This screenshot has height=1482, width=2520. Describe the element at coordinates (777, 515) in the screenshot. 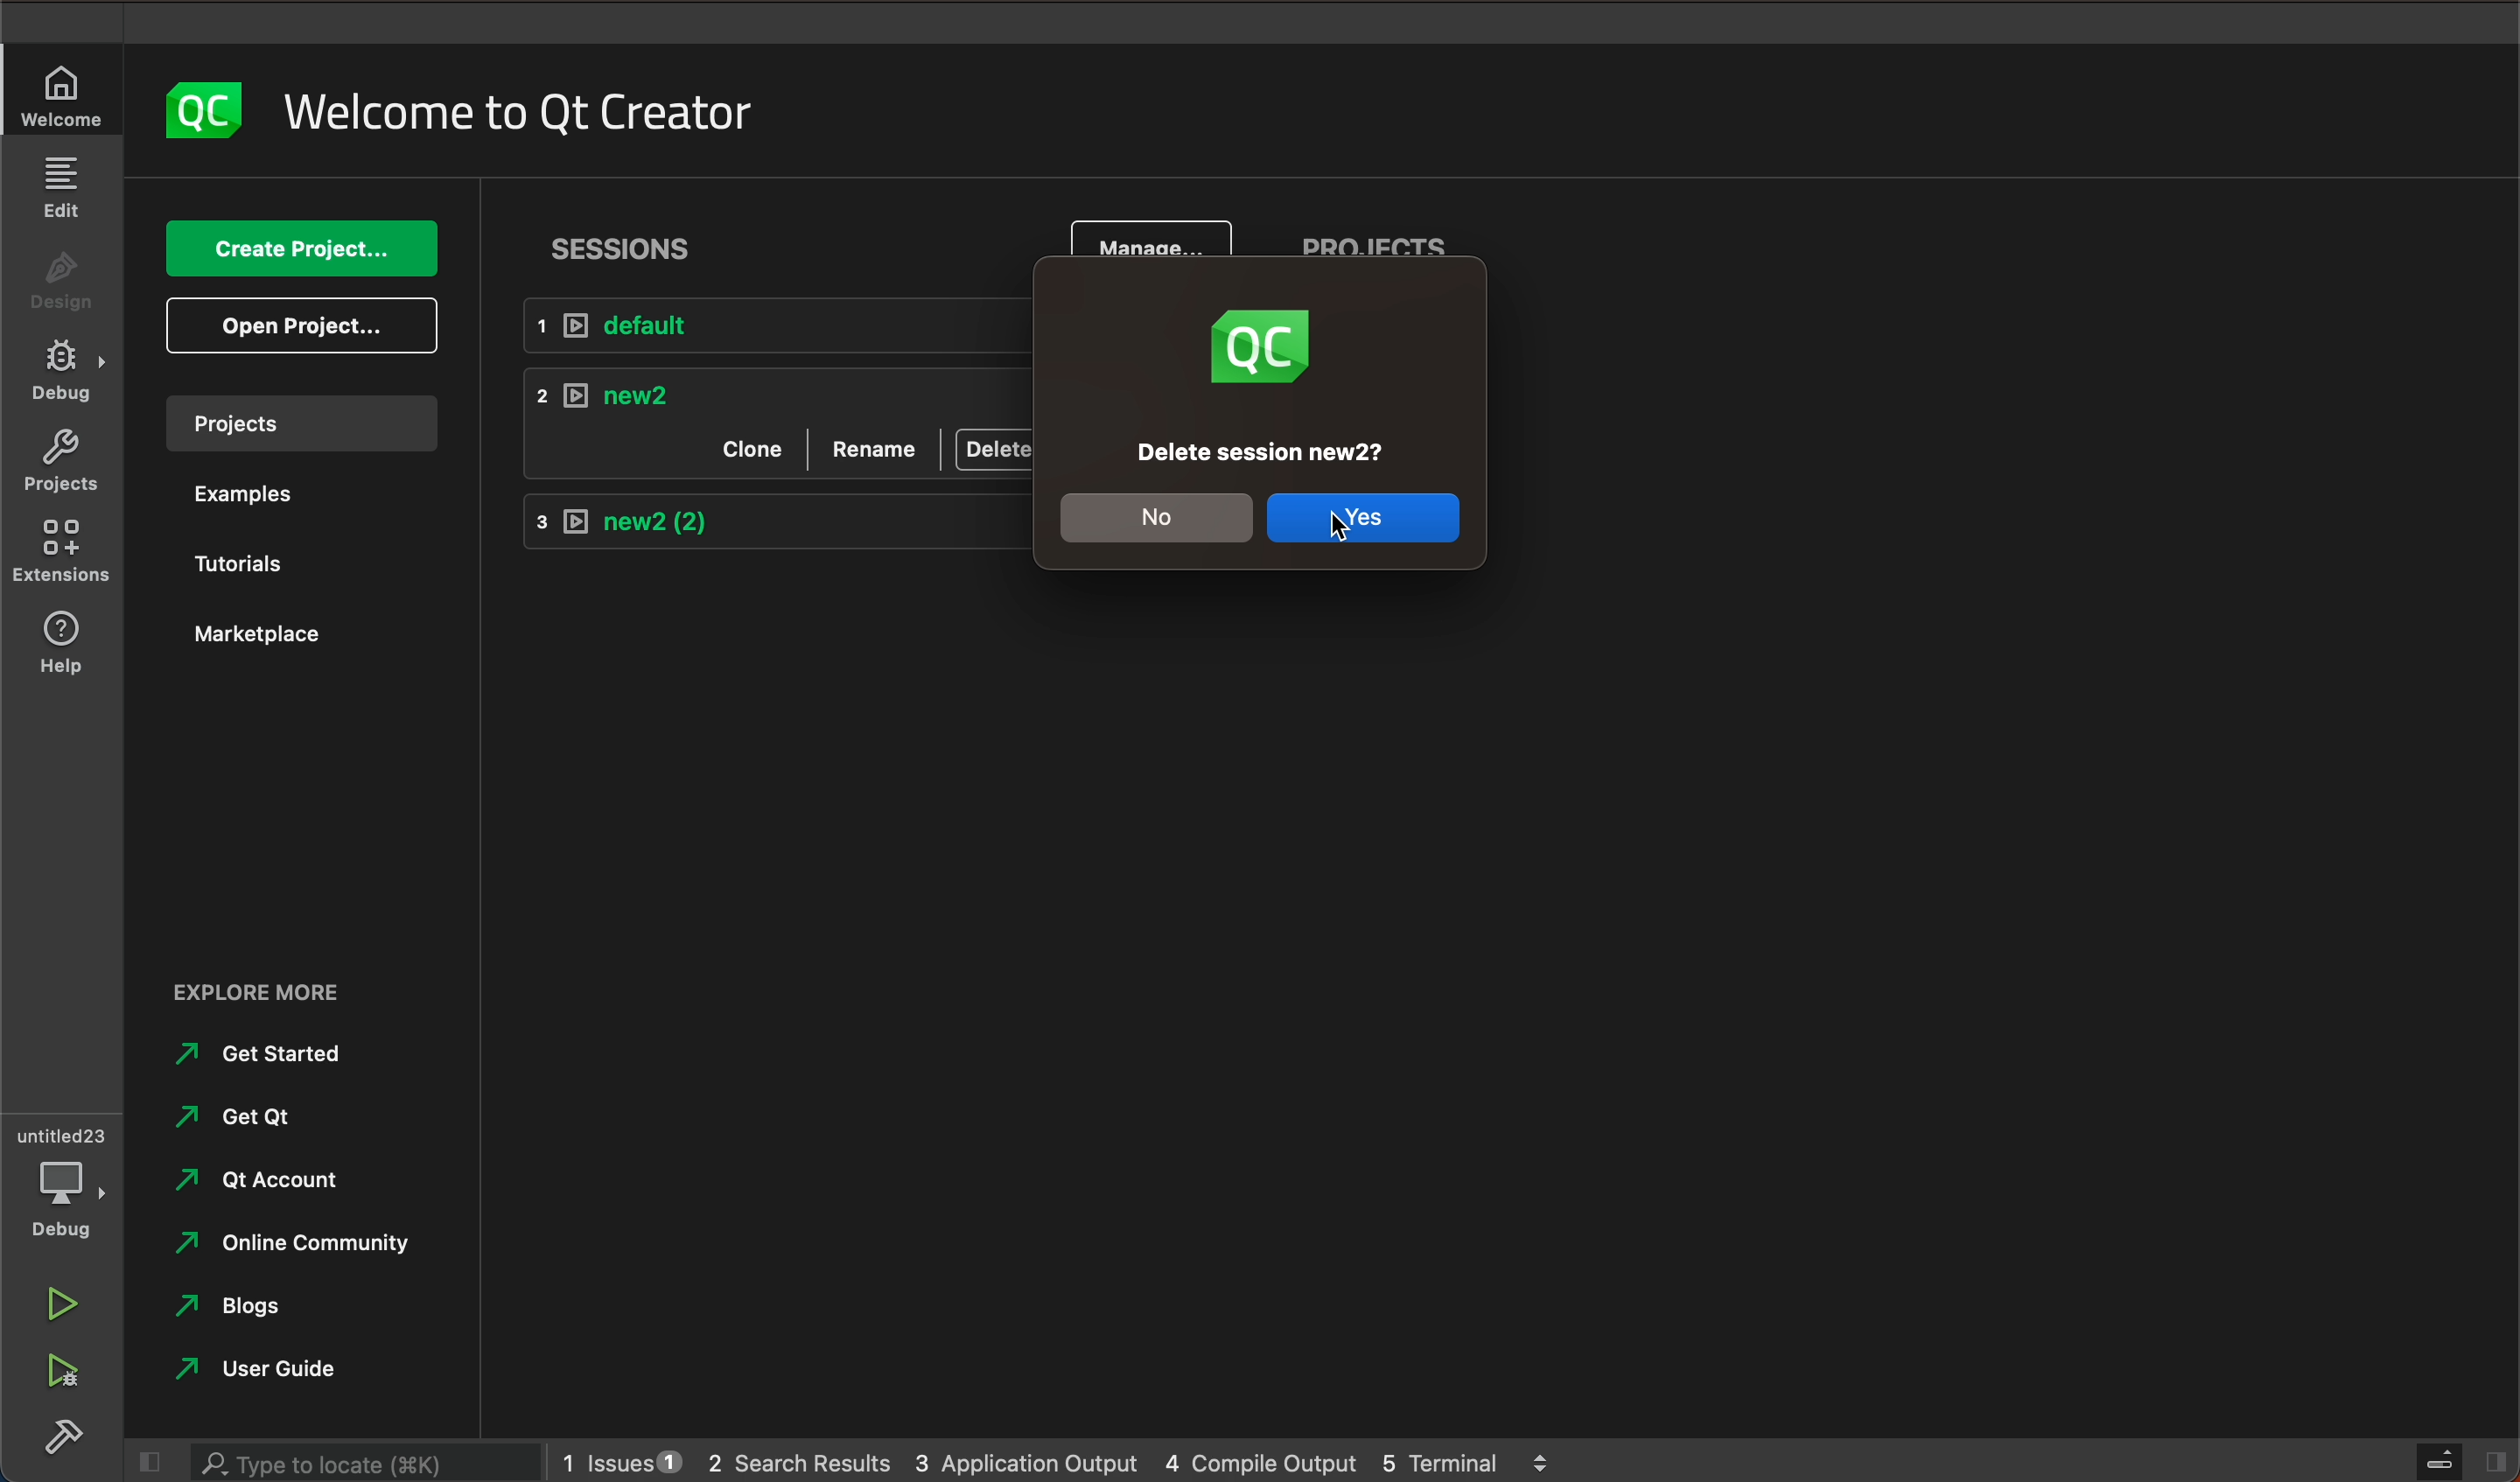

I see `new 2` at that location.